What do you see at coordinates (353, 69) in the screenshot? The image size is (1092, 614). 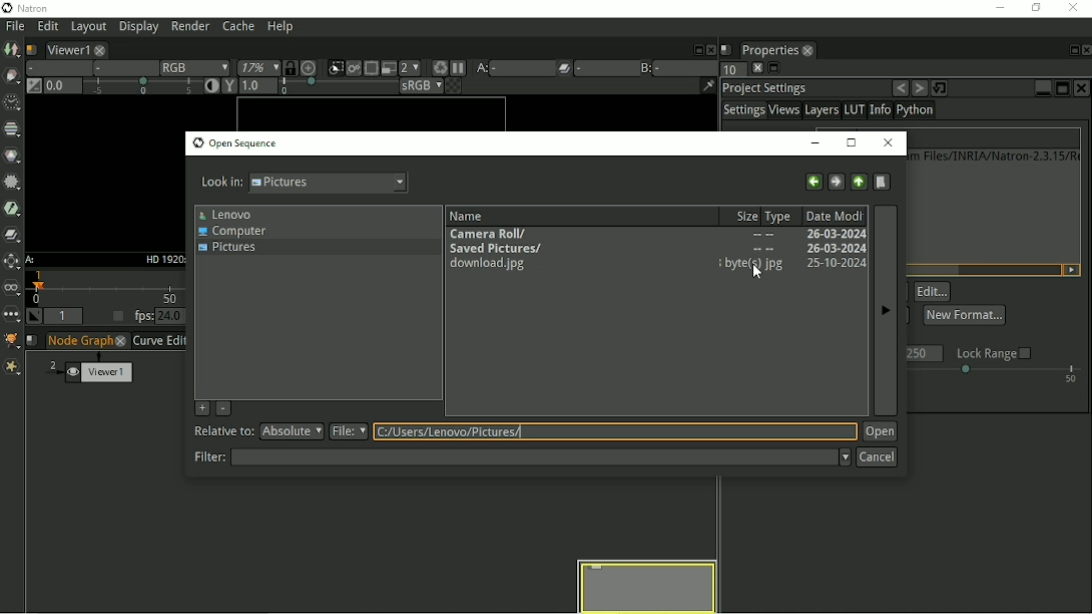 I see `Render image` at bounding box center [353, 69].